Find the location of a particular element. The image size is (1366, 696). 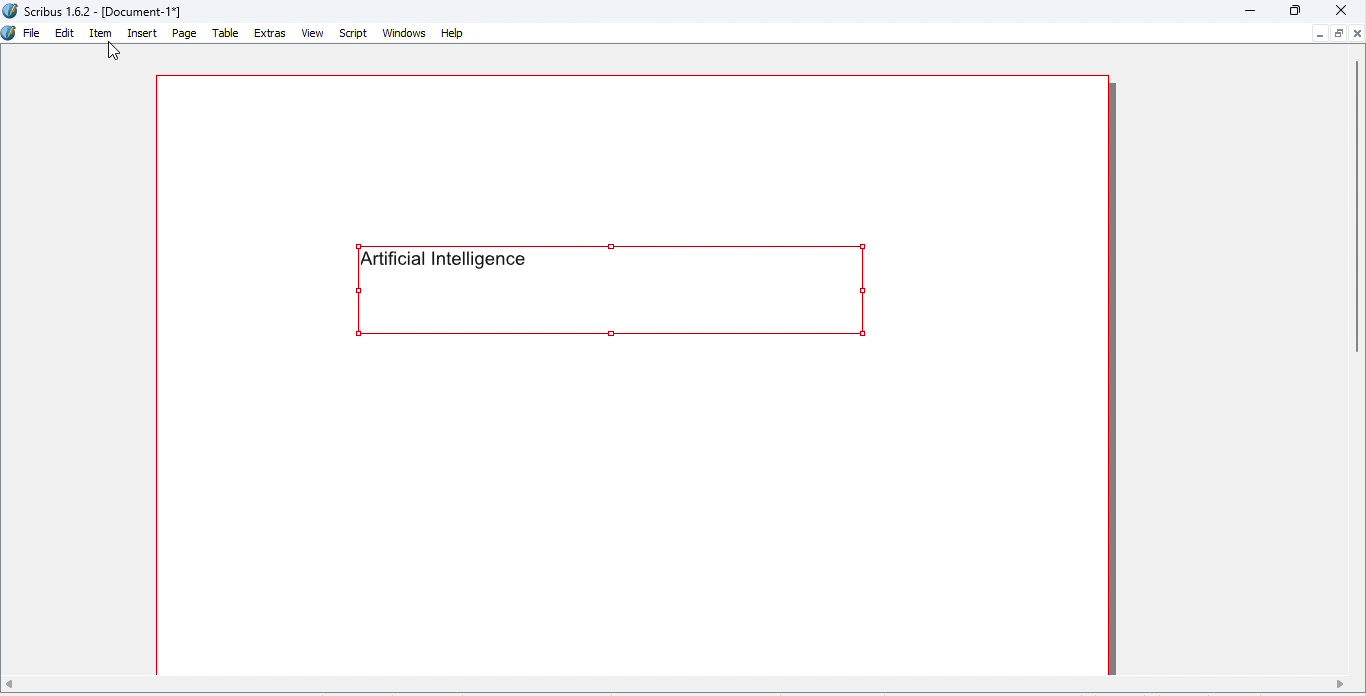

Text is located at coordinates (612, 294).